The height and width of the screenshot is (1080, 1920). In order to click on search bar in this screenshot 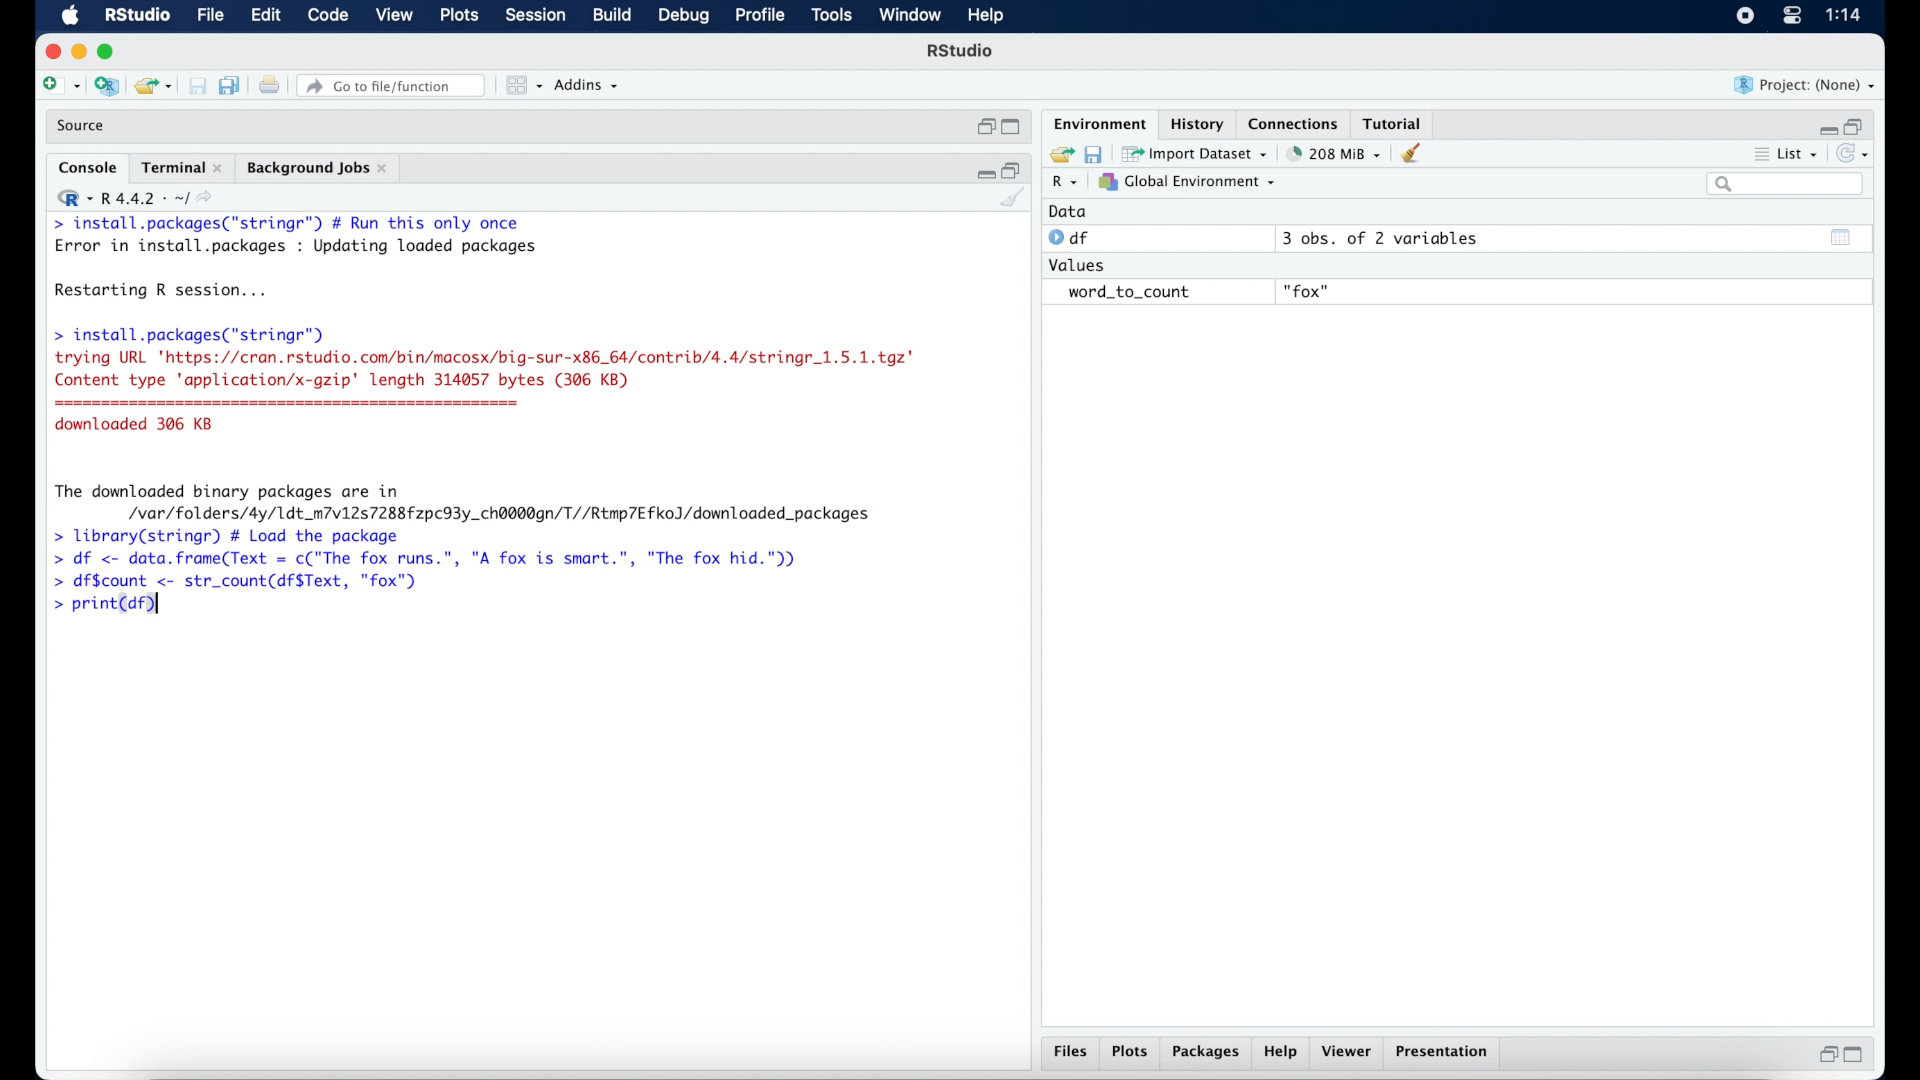, I will do `click(1788, 184)`.